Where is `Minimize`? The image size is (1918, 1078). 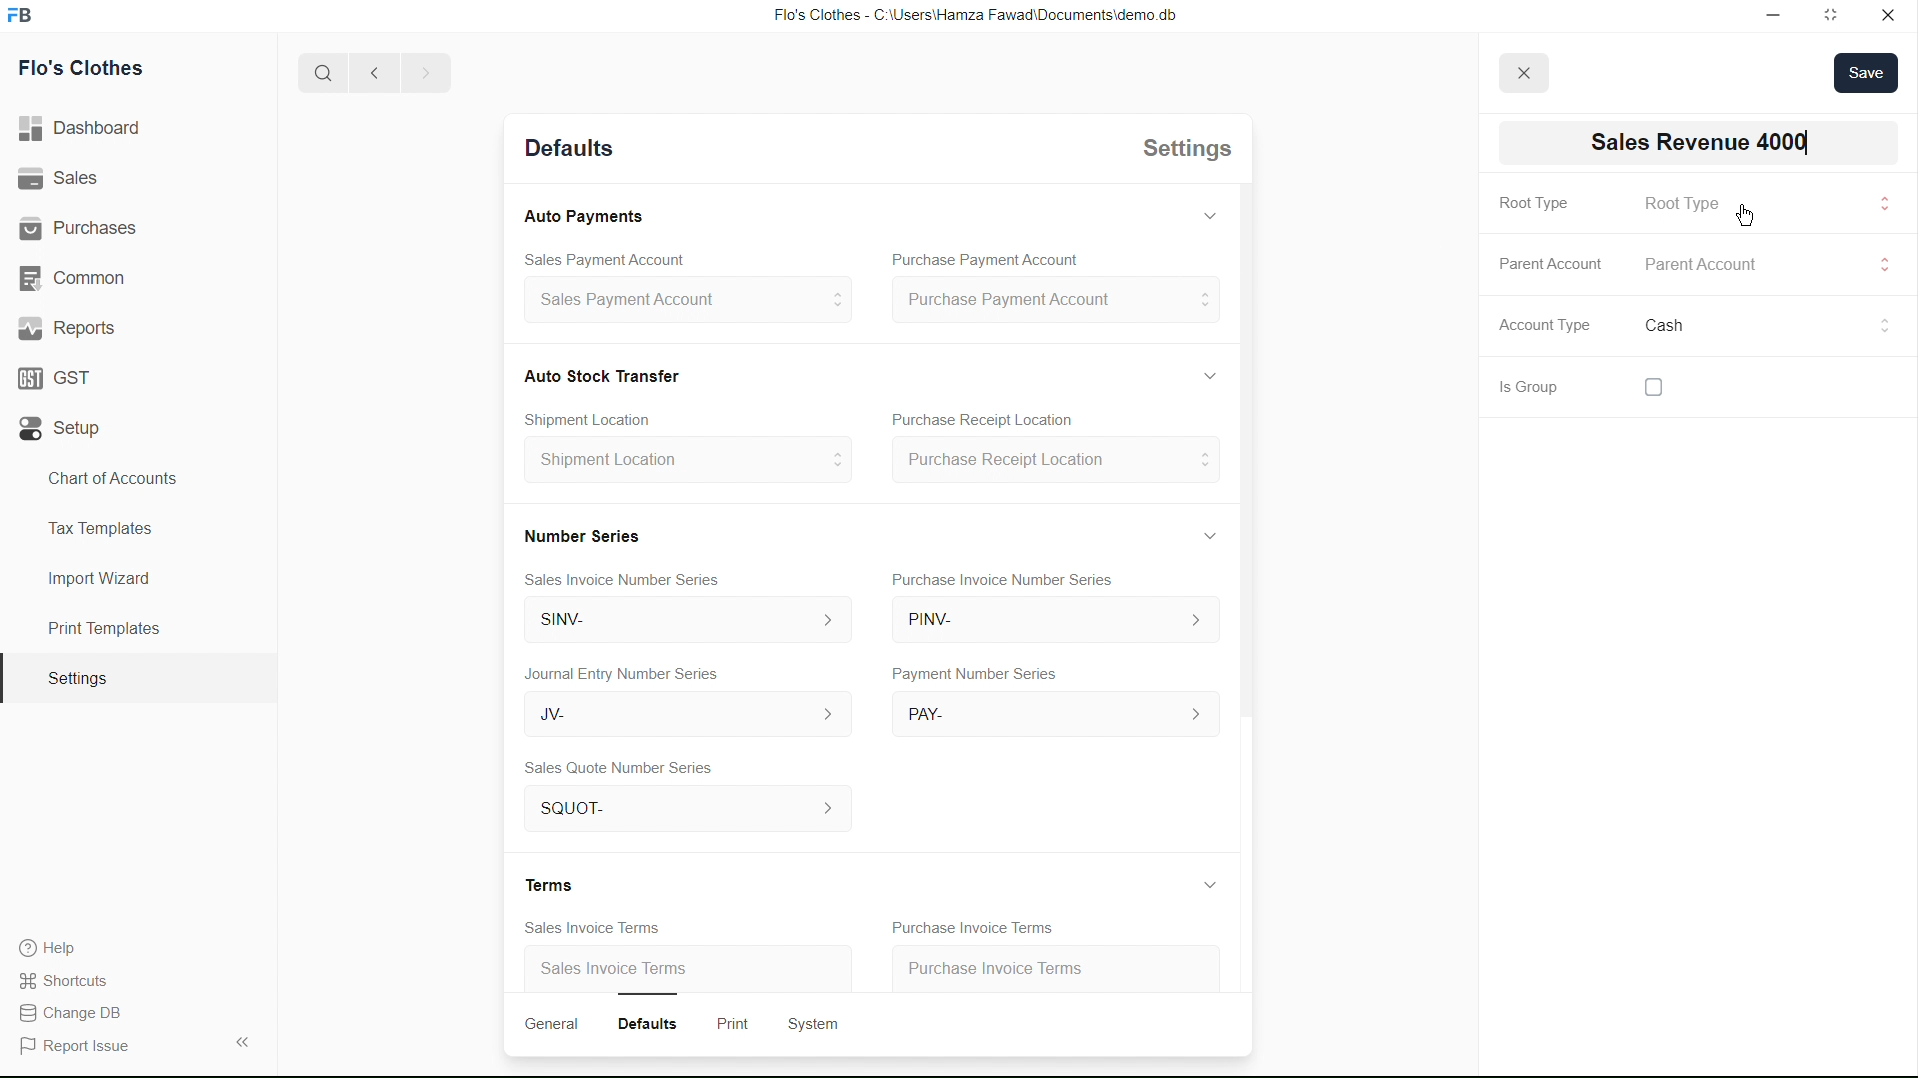
Minimize is located at coordinates (1769, 16).